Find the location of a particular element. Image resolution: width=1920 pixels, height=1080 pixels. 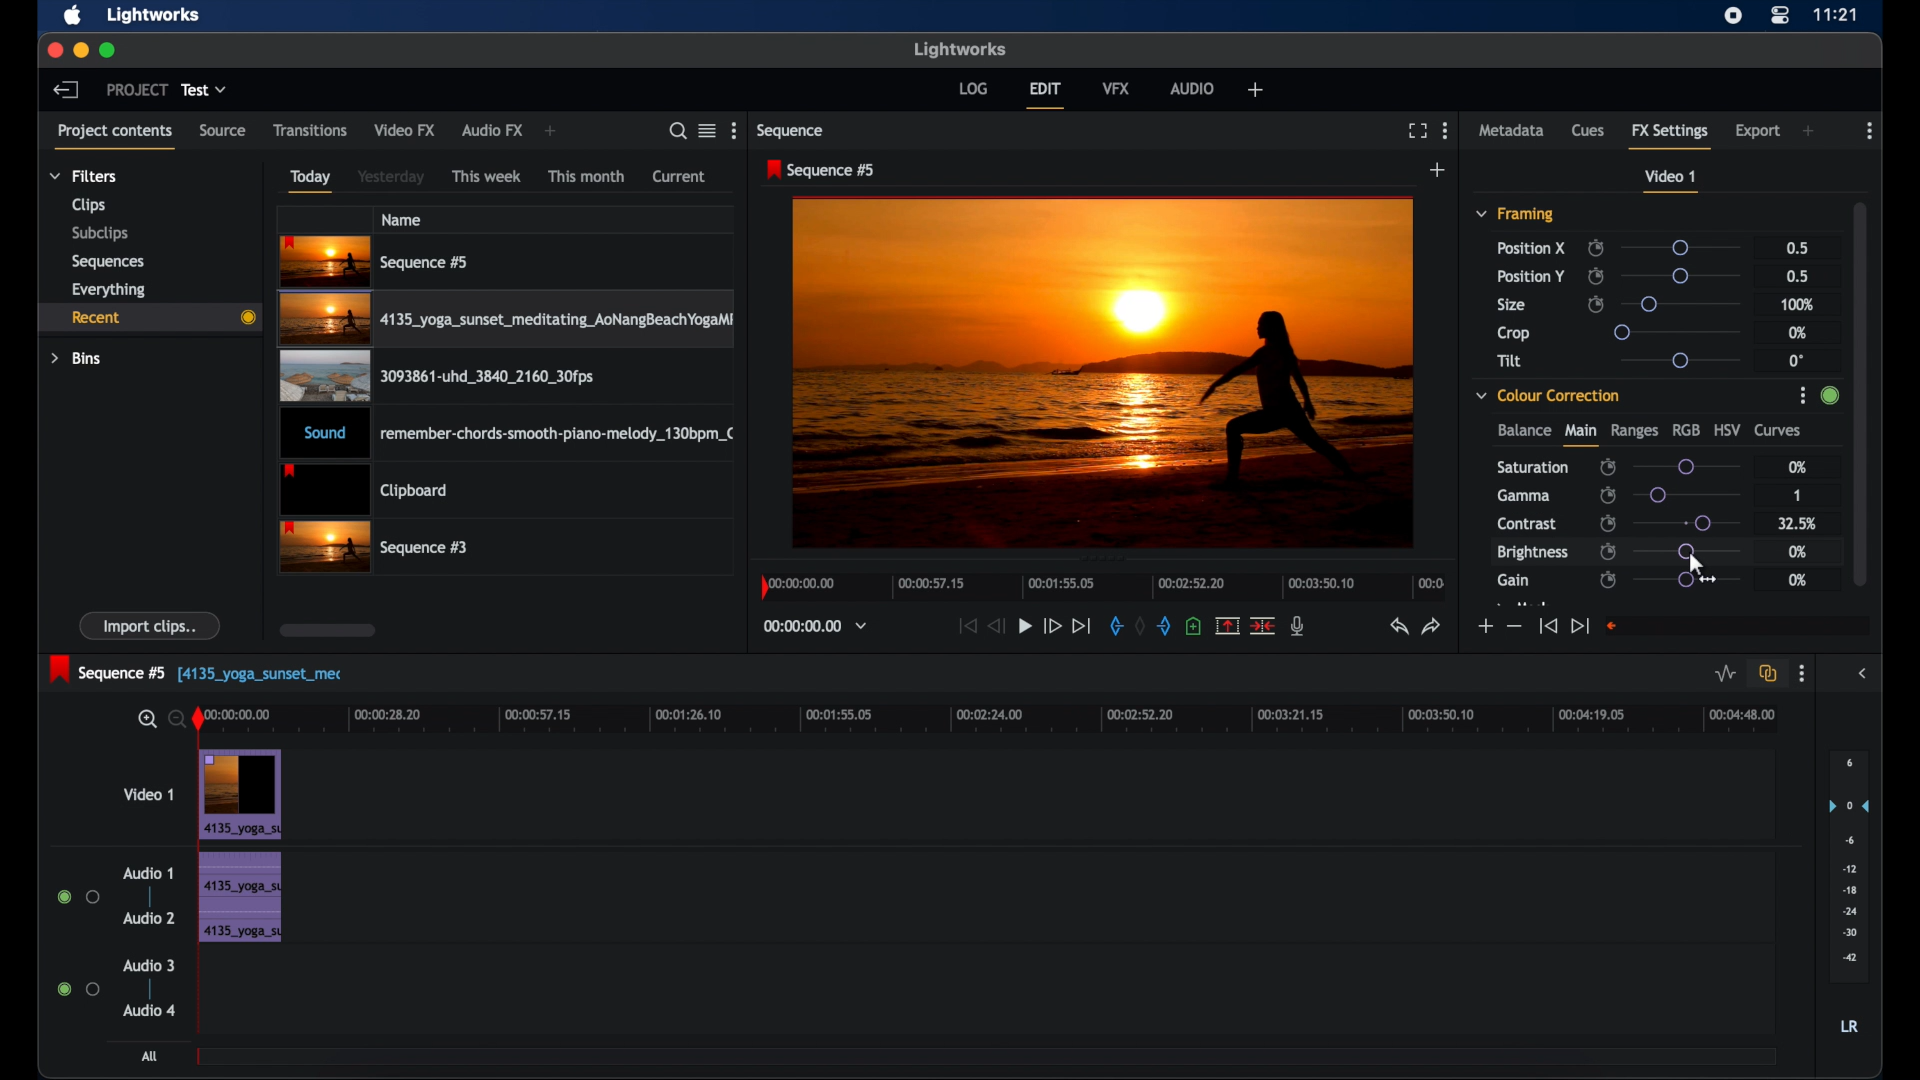

slider is located at coordinates (1684, 303).